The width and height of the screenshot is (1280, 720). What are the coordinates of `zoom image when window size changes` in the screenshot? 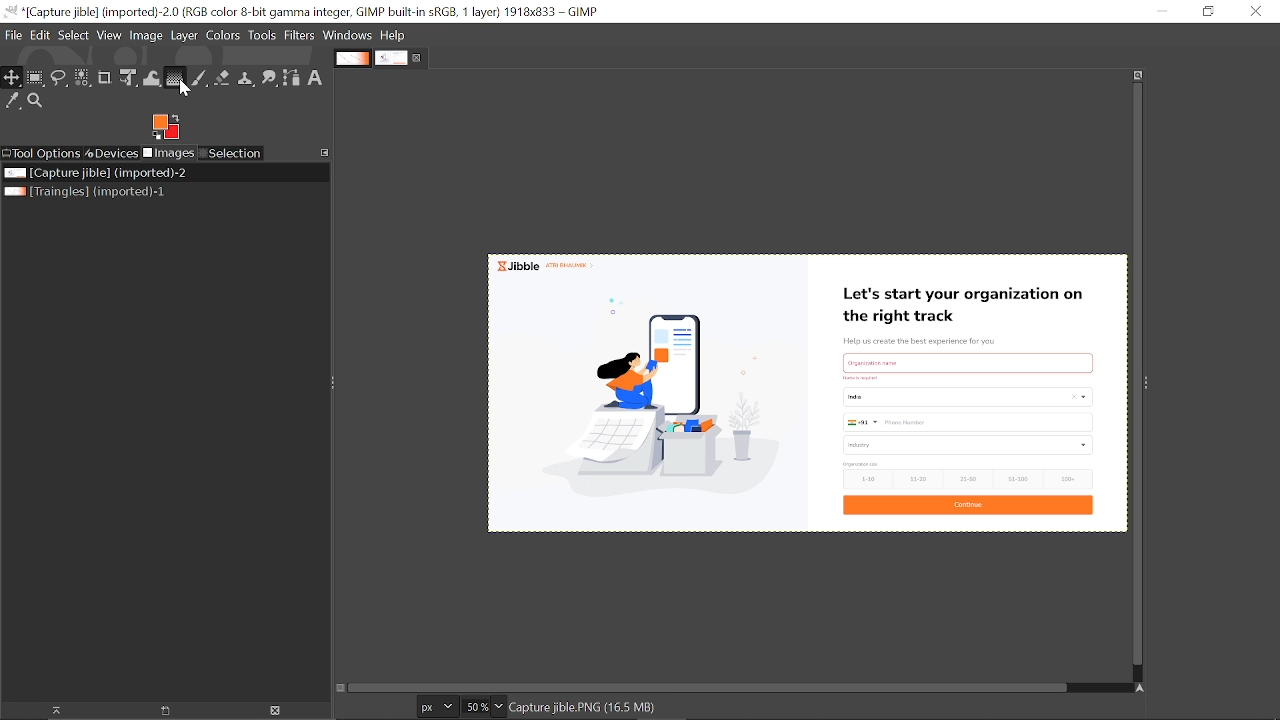 It's located at (1139, 73).